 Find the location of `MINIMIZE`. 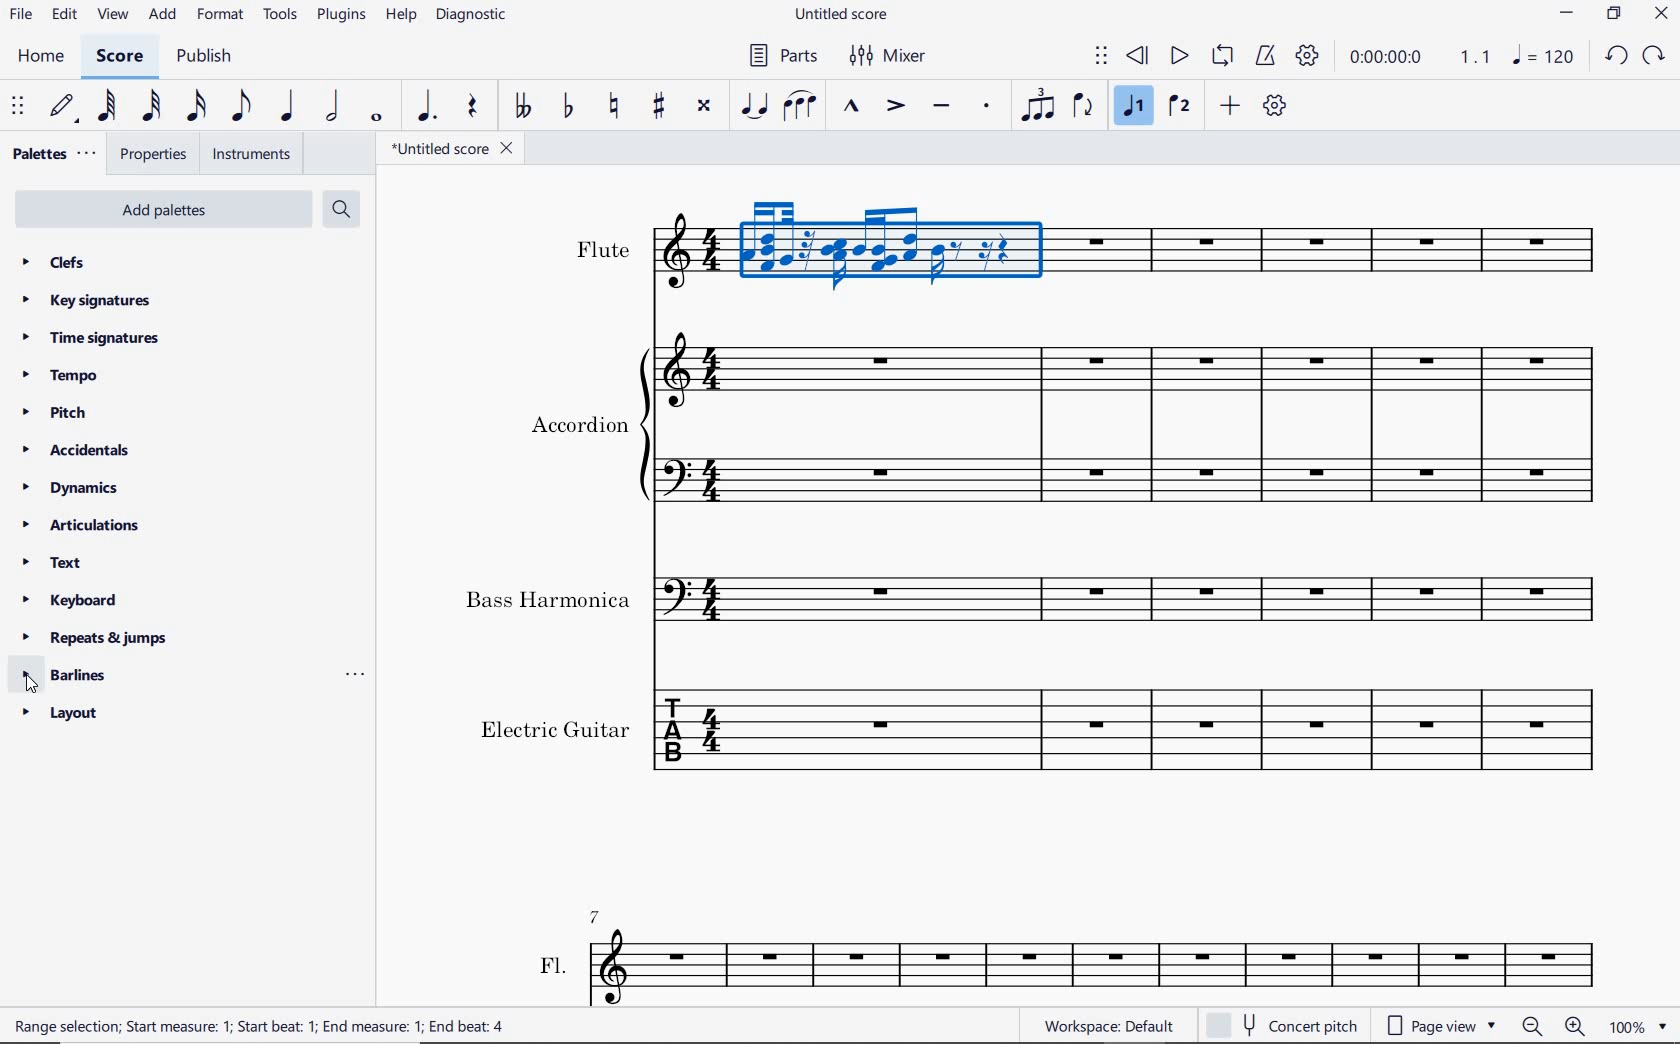

MINIMIZE is located at coordinates (1567, 12).